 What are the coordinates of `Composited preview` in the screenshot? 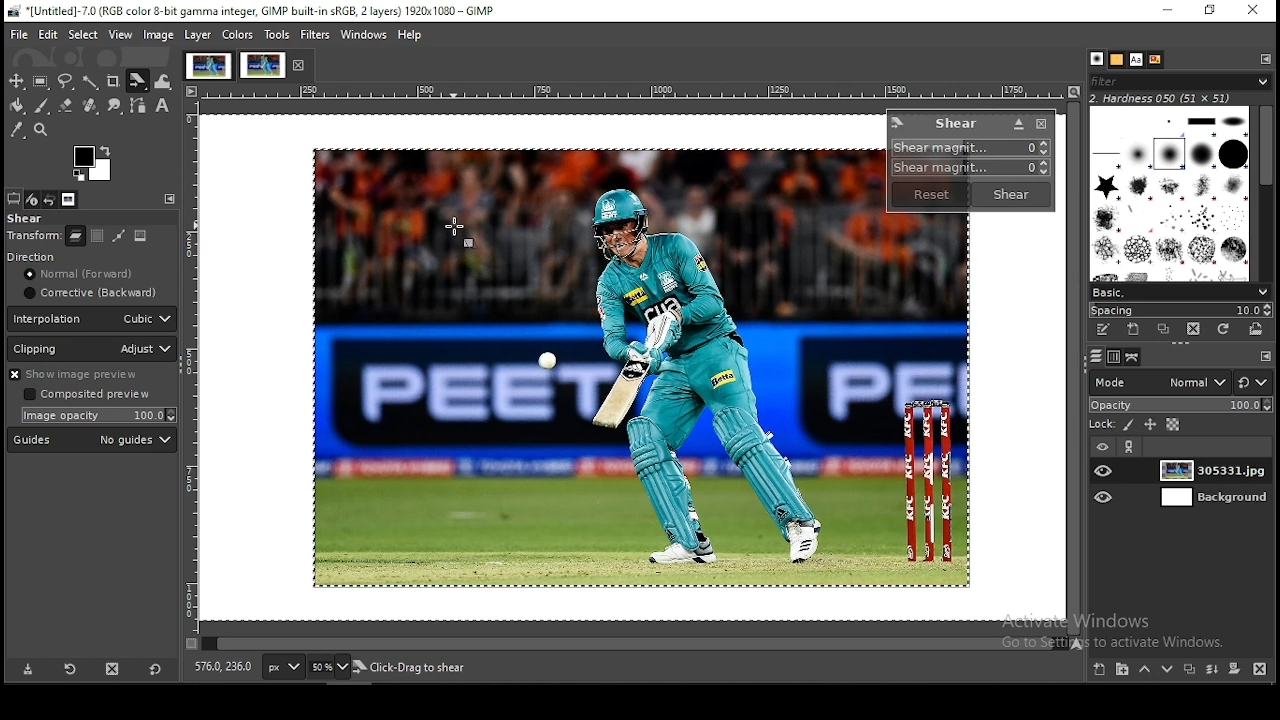 It's located at (89, 395).